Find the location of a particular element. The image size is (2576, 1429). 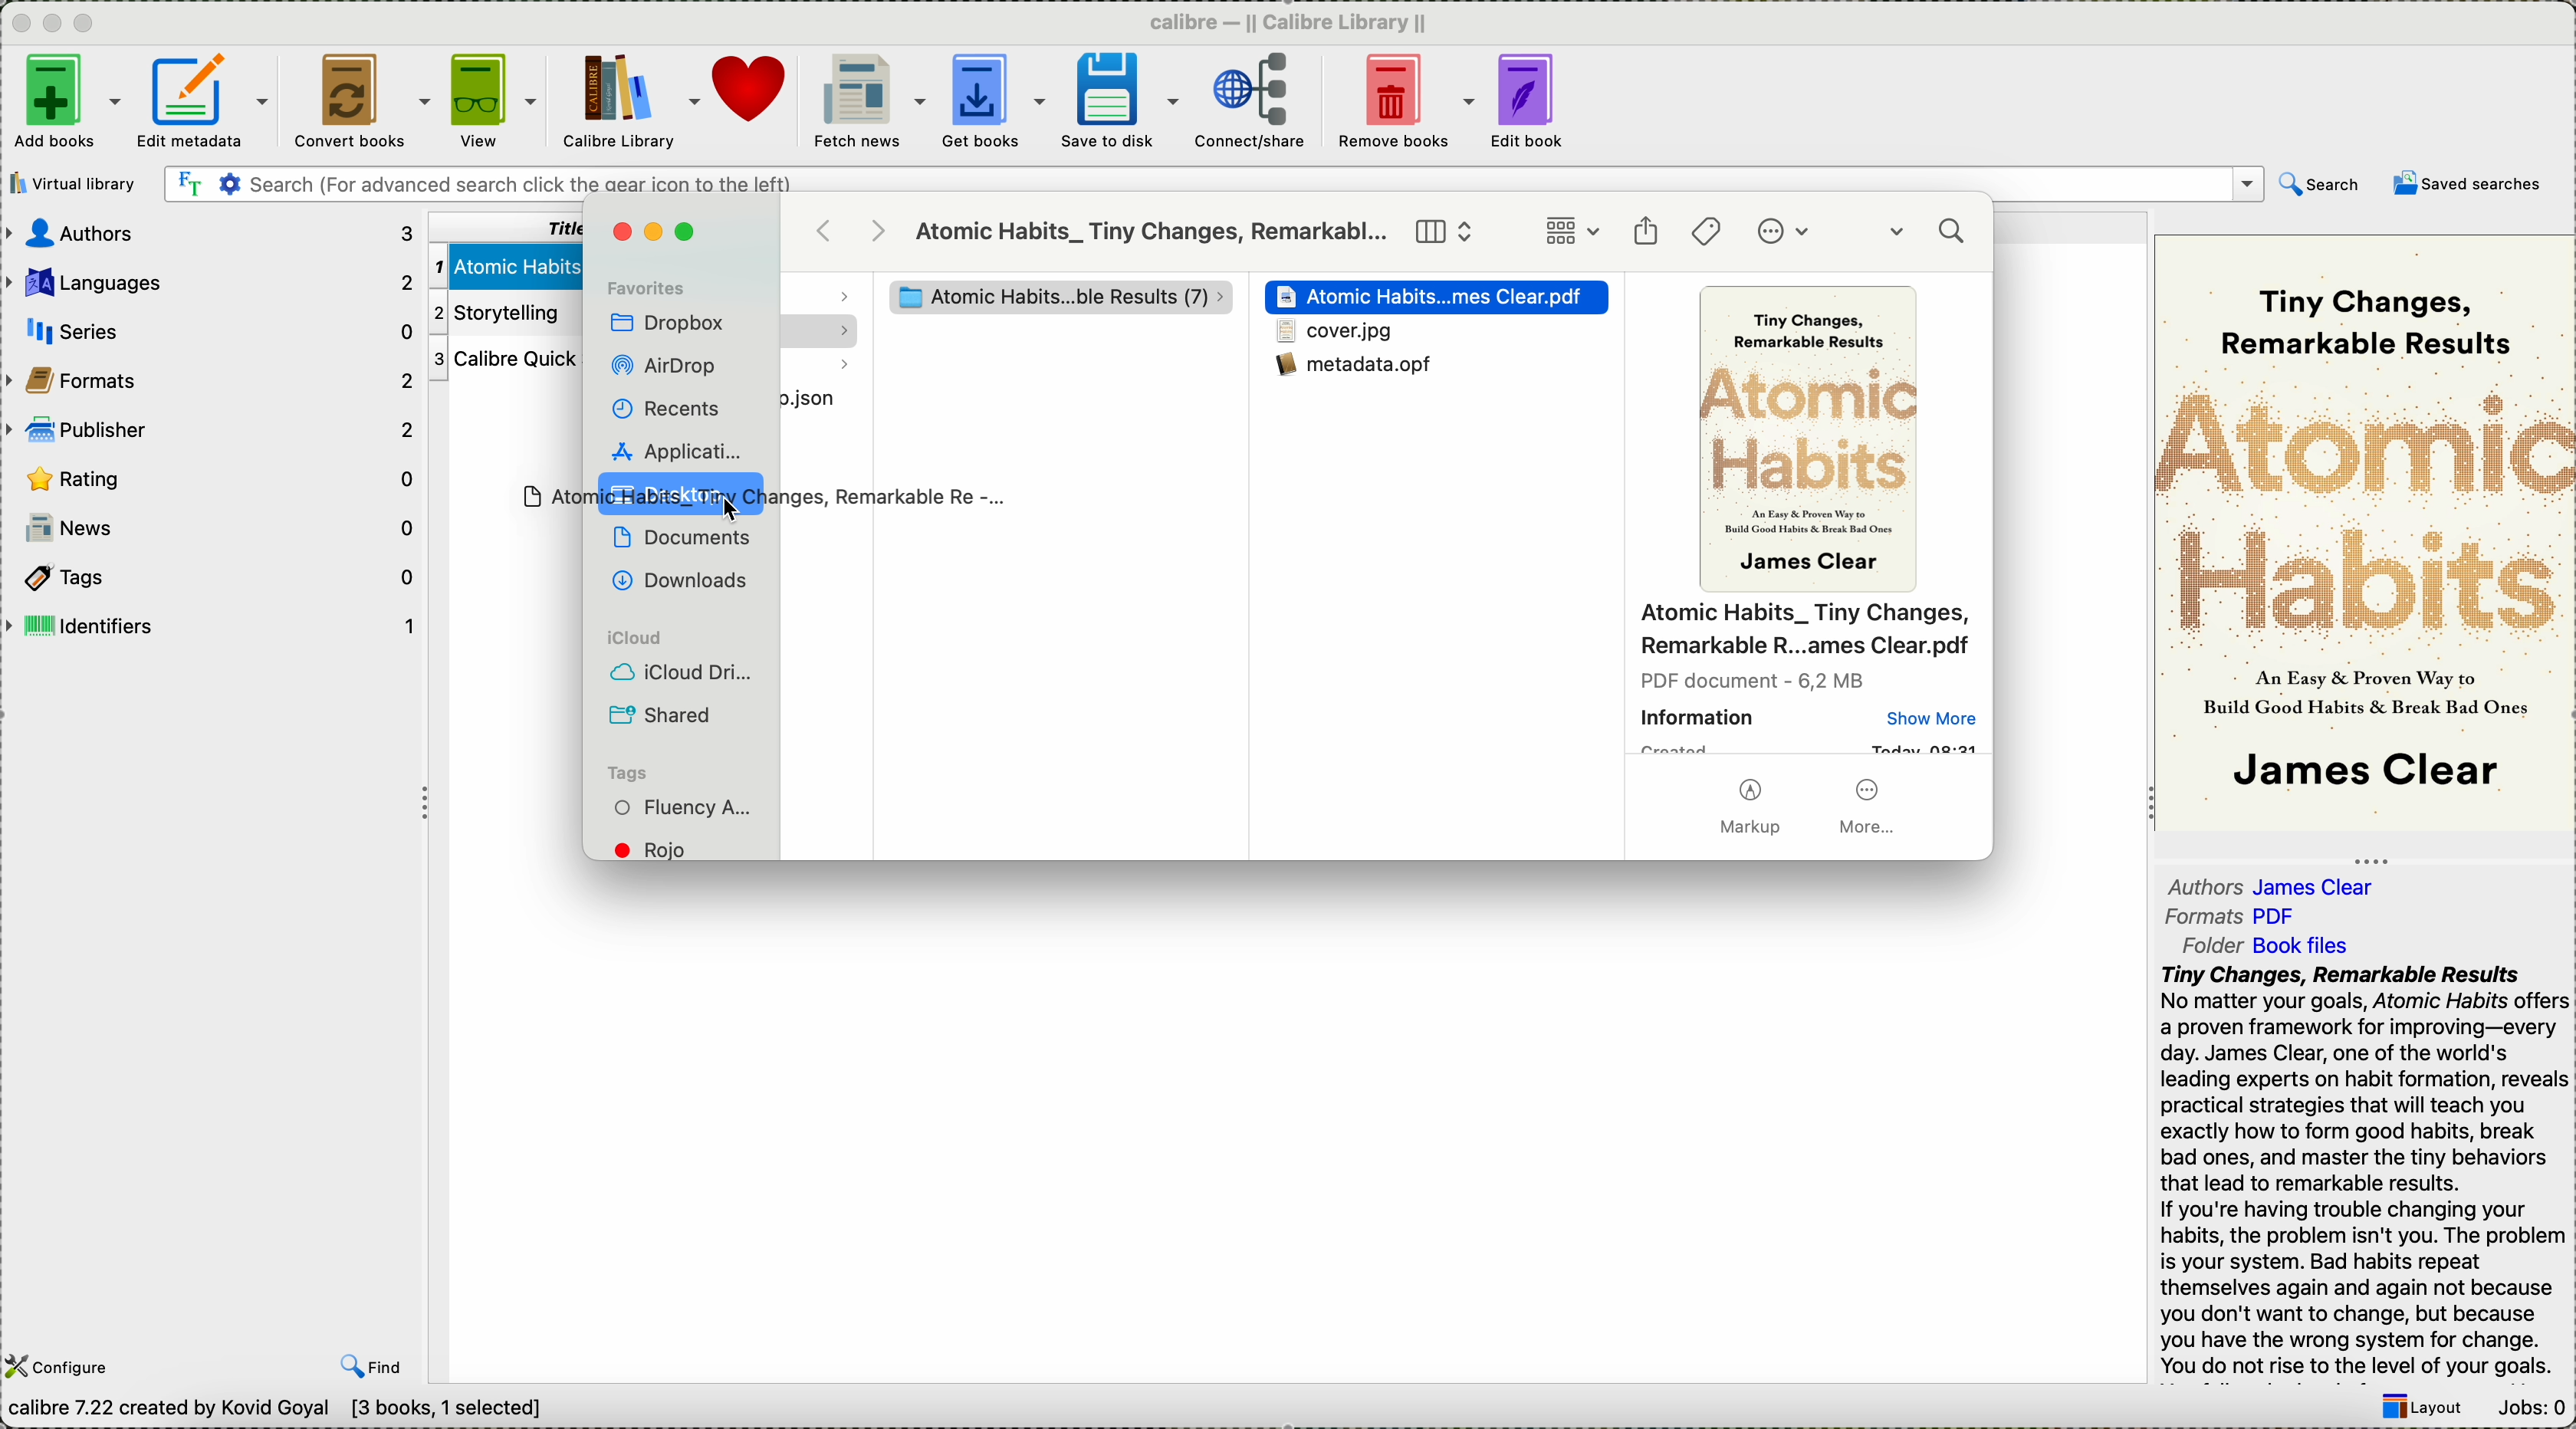

Downloads is located at coordinates (676, 578).